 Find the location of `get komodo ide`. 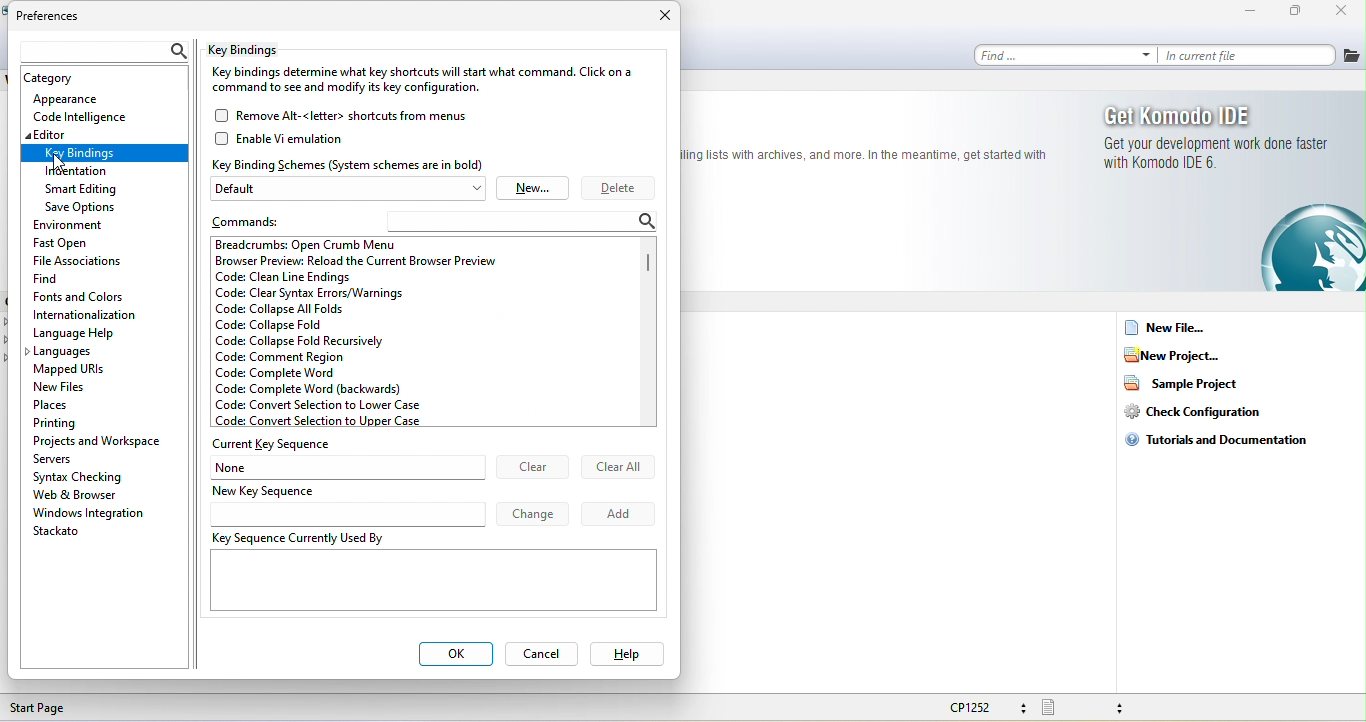

get komodo ide is located at coordinates (1214, 138).